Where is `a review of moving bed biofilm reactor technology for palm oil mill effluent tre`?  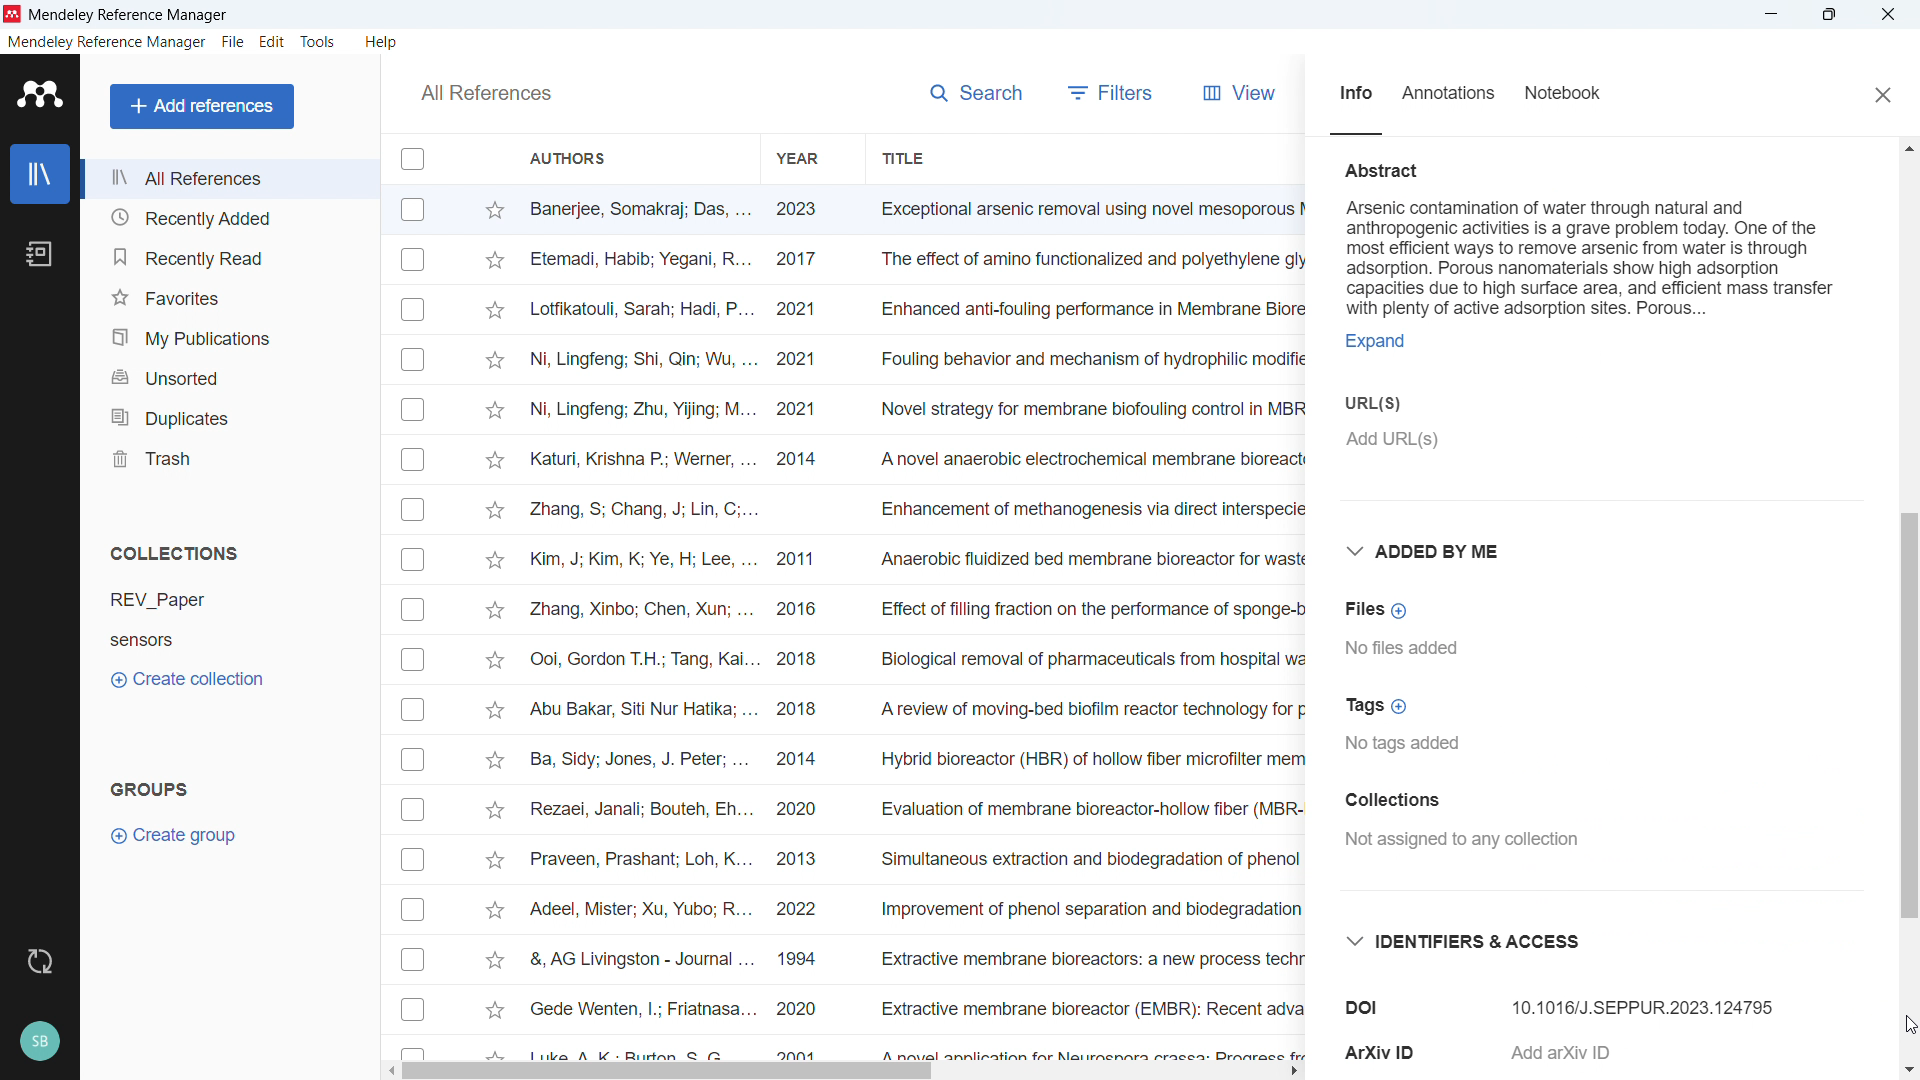
a review of moving bed biofilm reactor technology for palm oil mill effluent tre is located at coordinates (1088, 714).